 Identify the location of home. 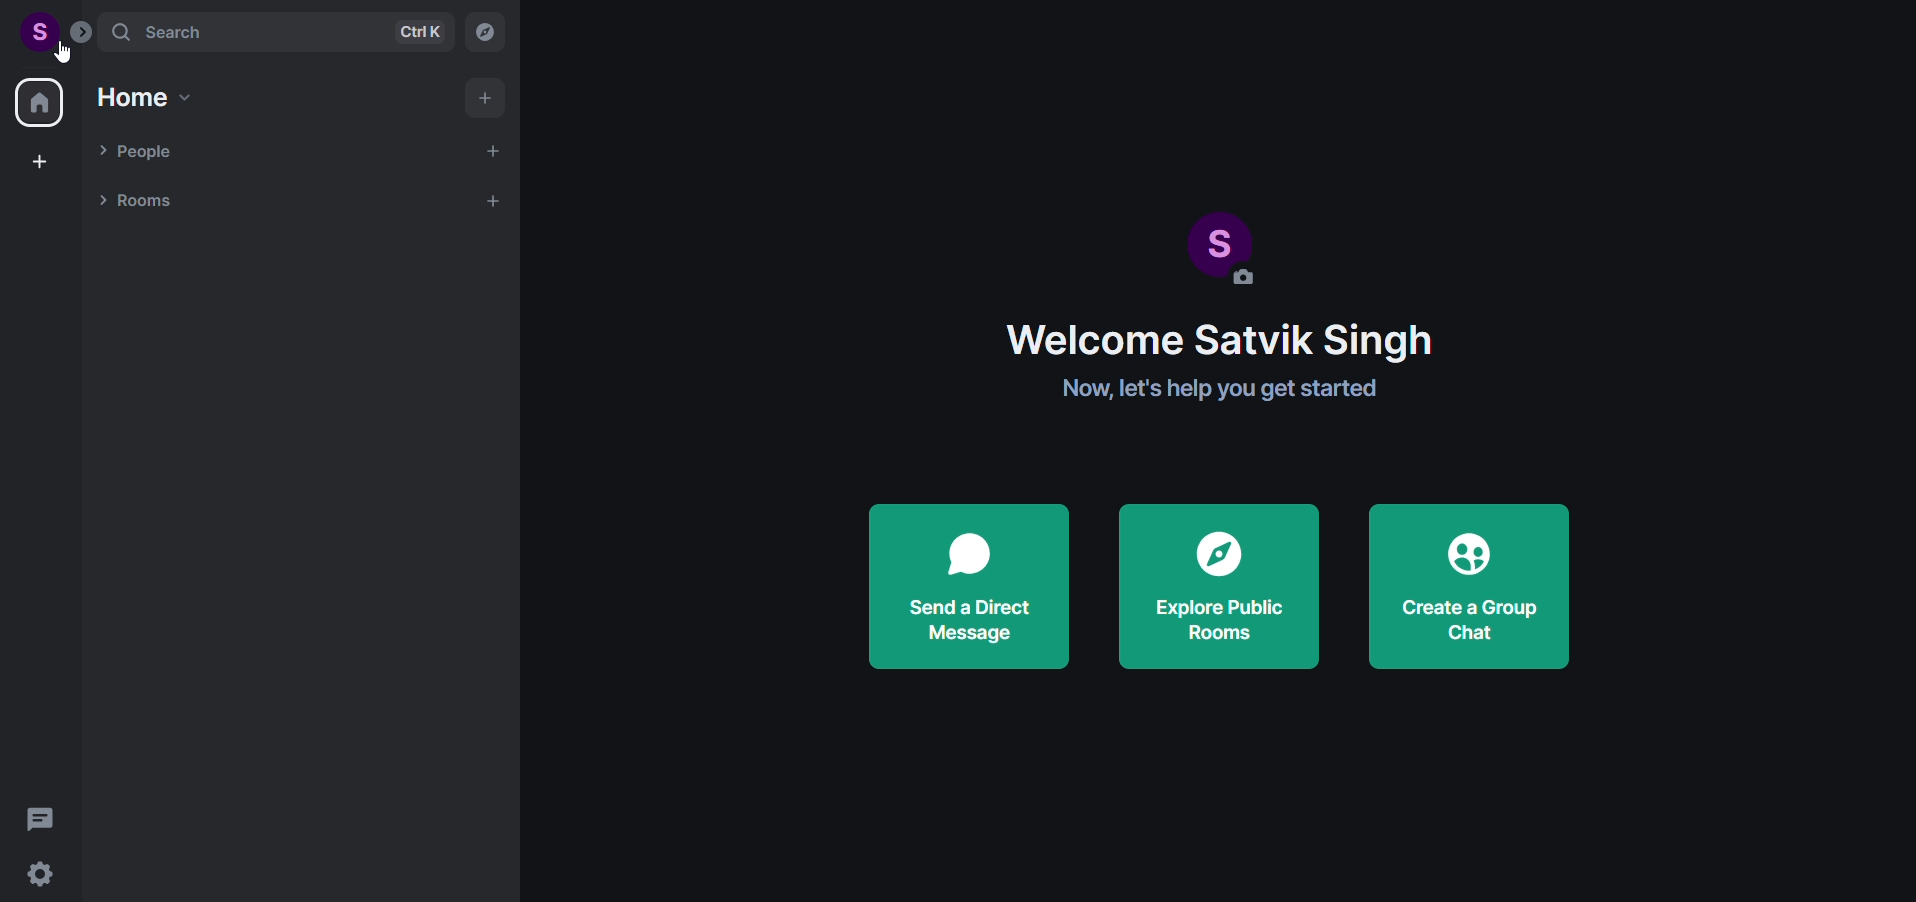
(146, 98).